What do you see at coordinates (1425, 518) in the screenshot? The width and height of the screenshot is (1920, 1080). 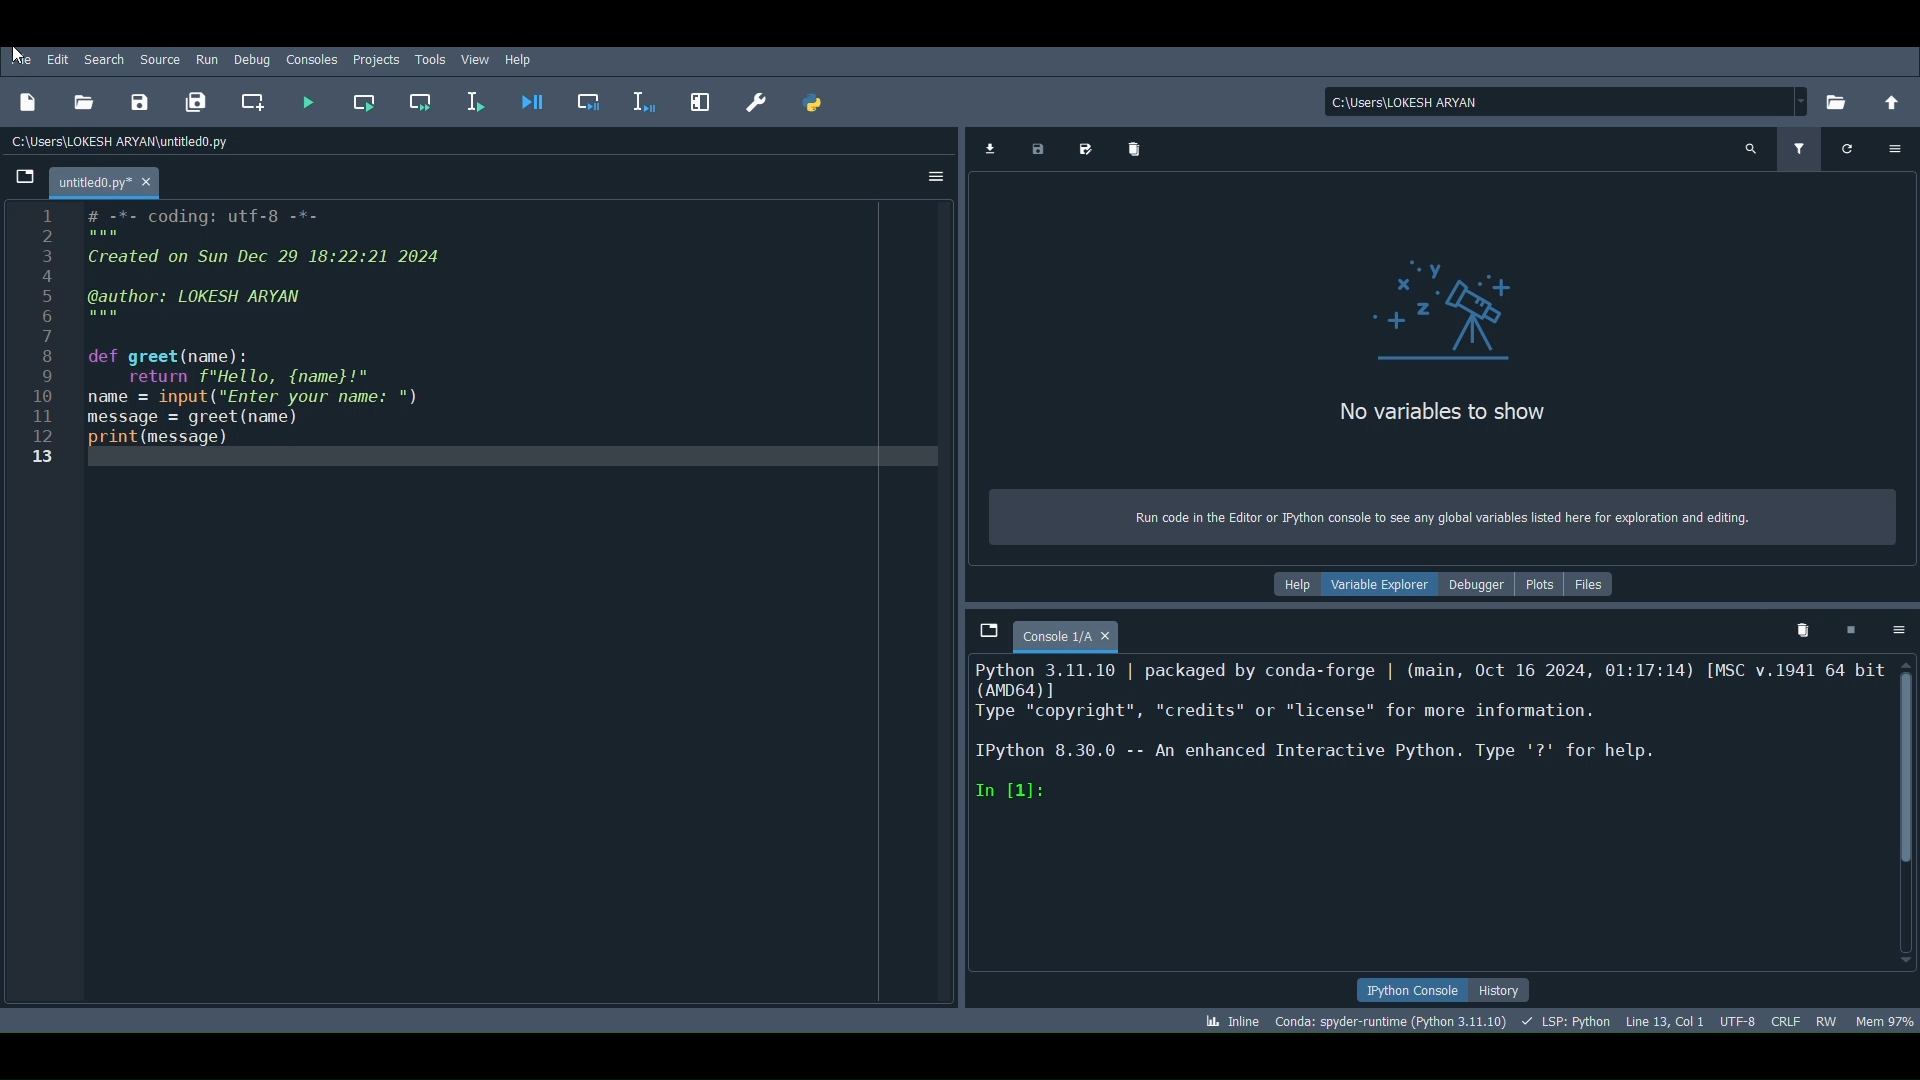 I see `Run code in the Editor or Python console to see any global variables listed here for exploration and editing.` at bounding box center [1425, 518].